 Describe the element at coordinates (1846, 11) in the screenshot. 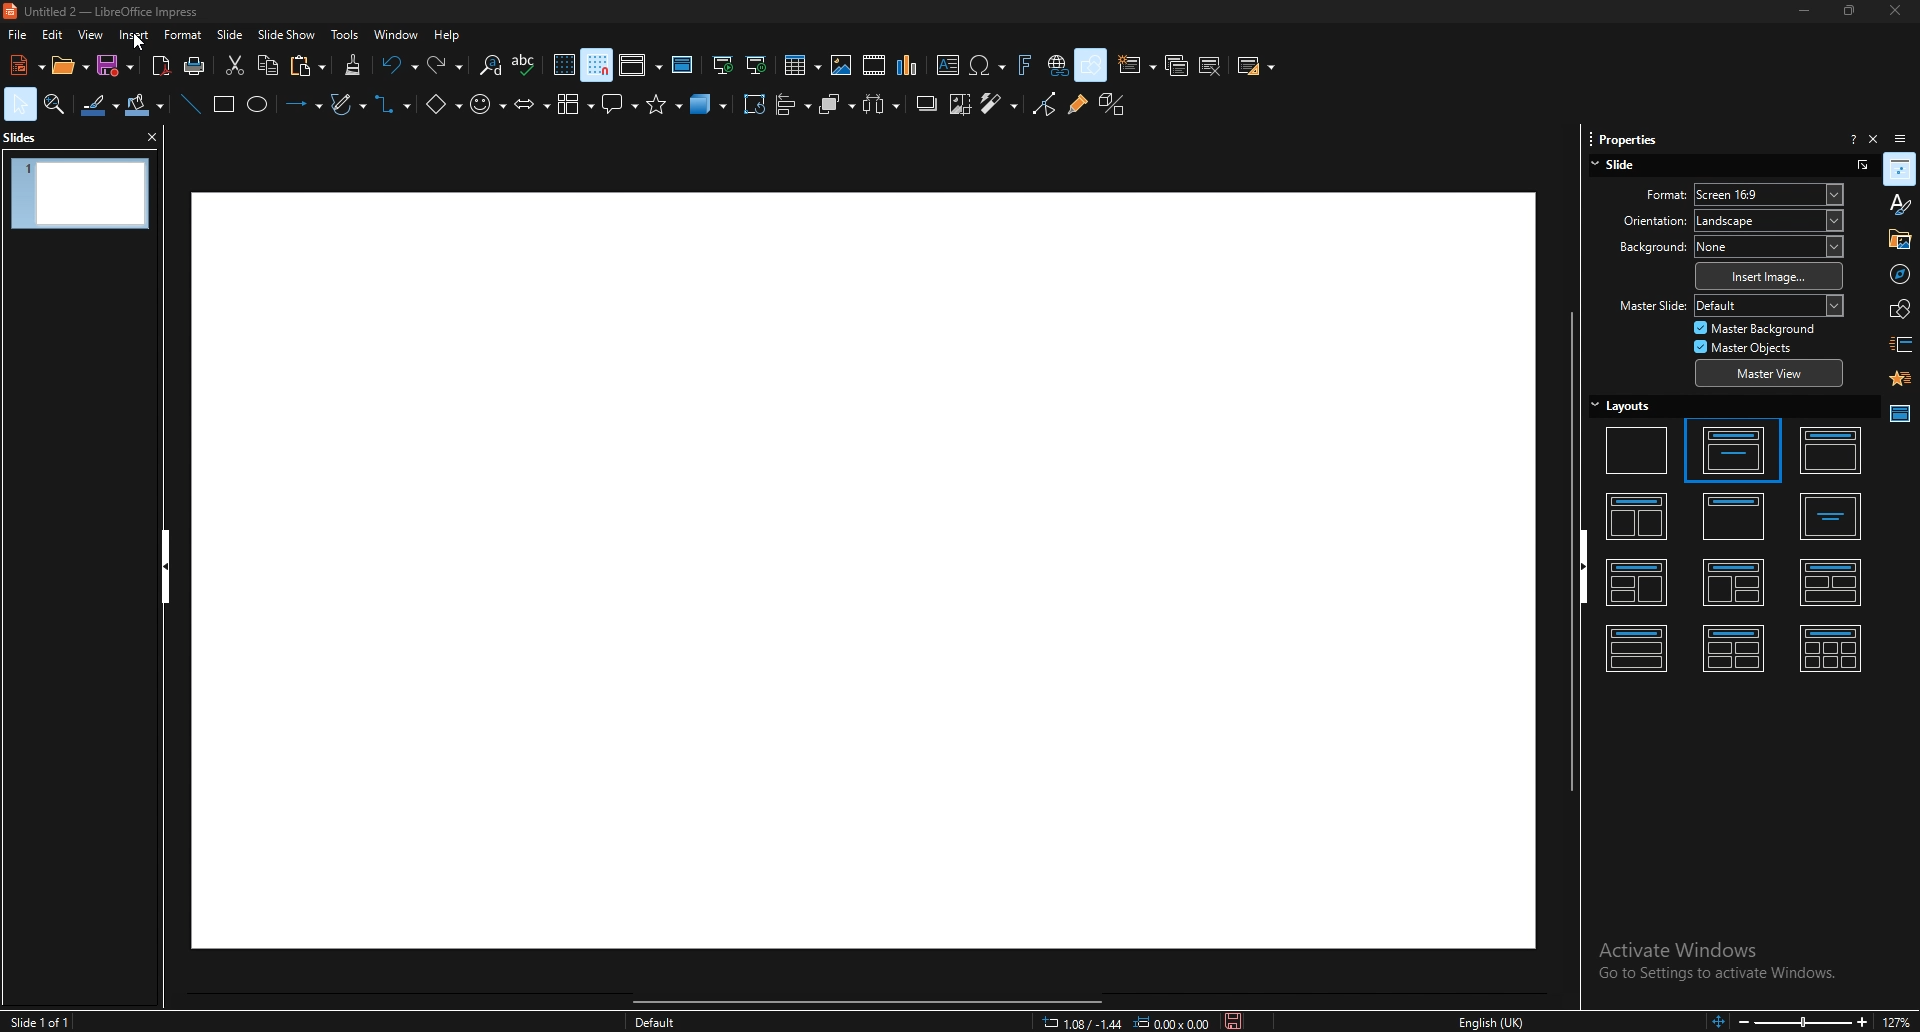

I see `resize` at that location.